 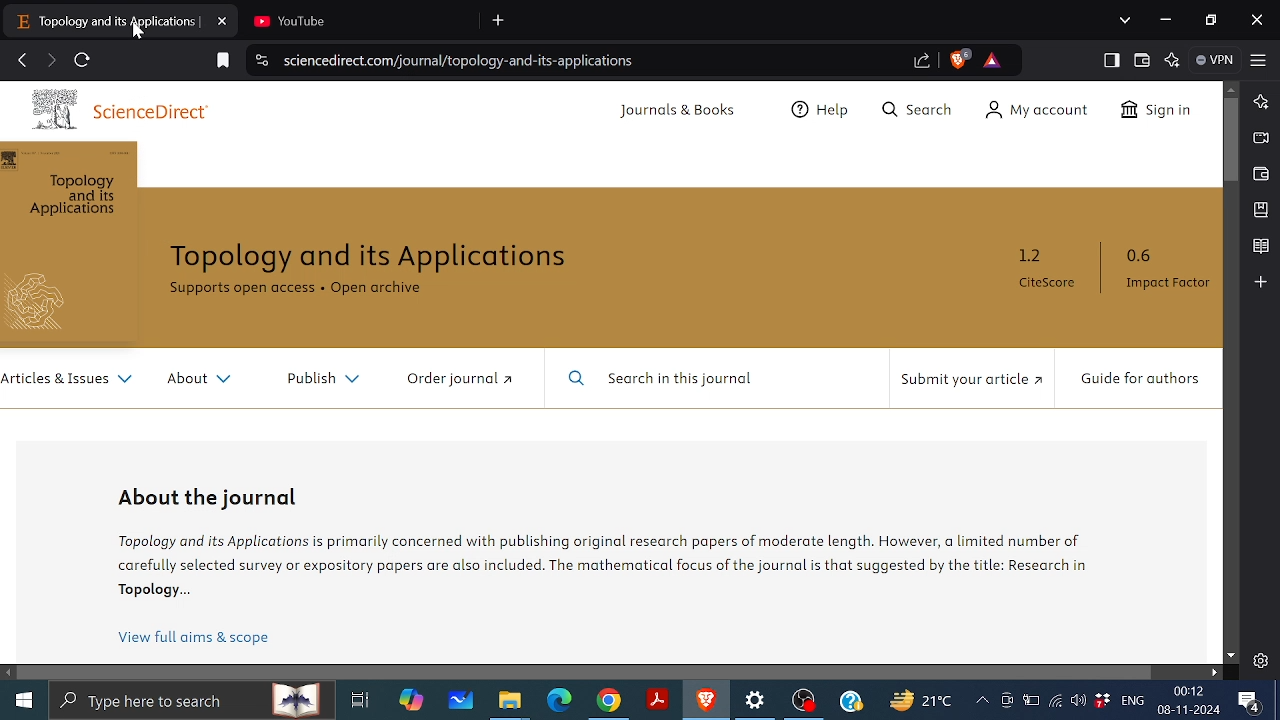 What do you see at coordinates (22, 58) in the screenshot?
I see `go back` at bounding box center [22, 58].